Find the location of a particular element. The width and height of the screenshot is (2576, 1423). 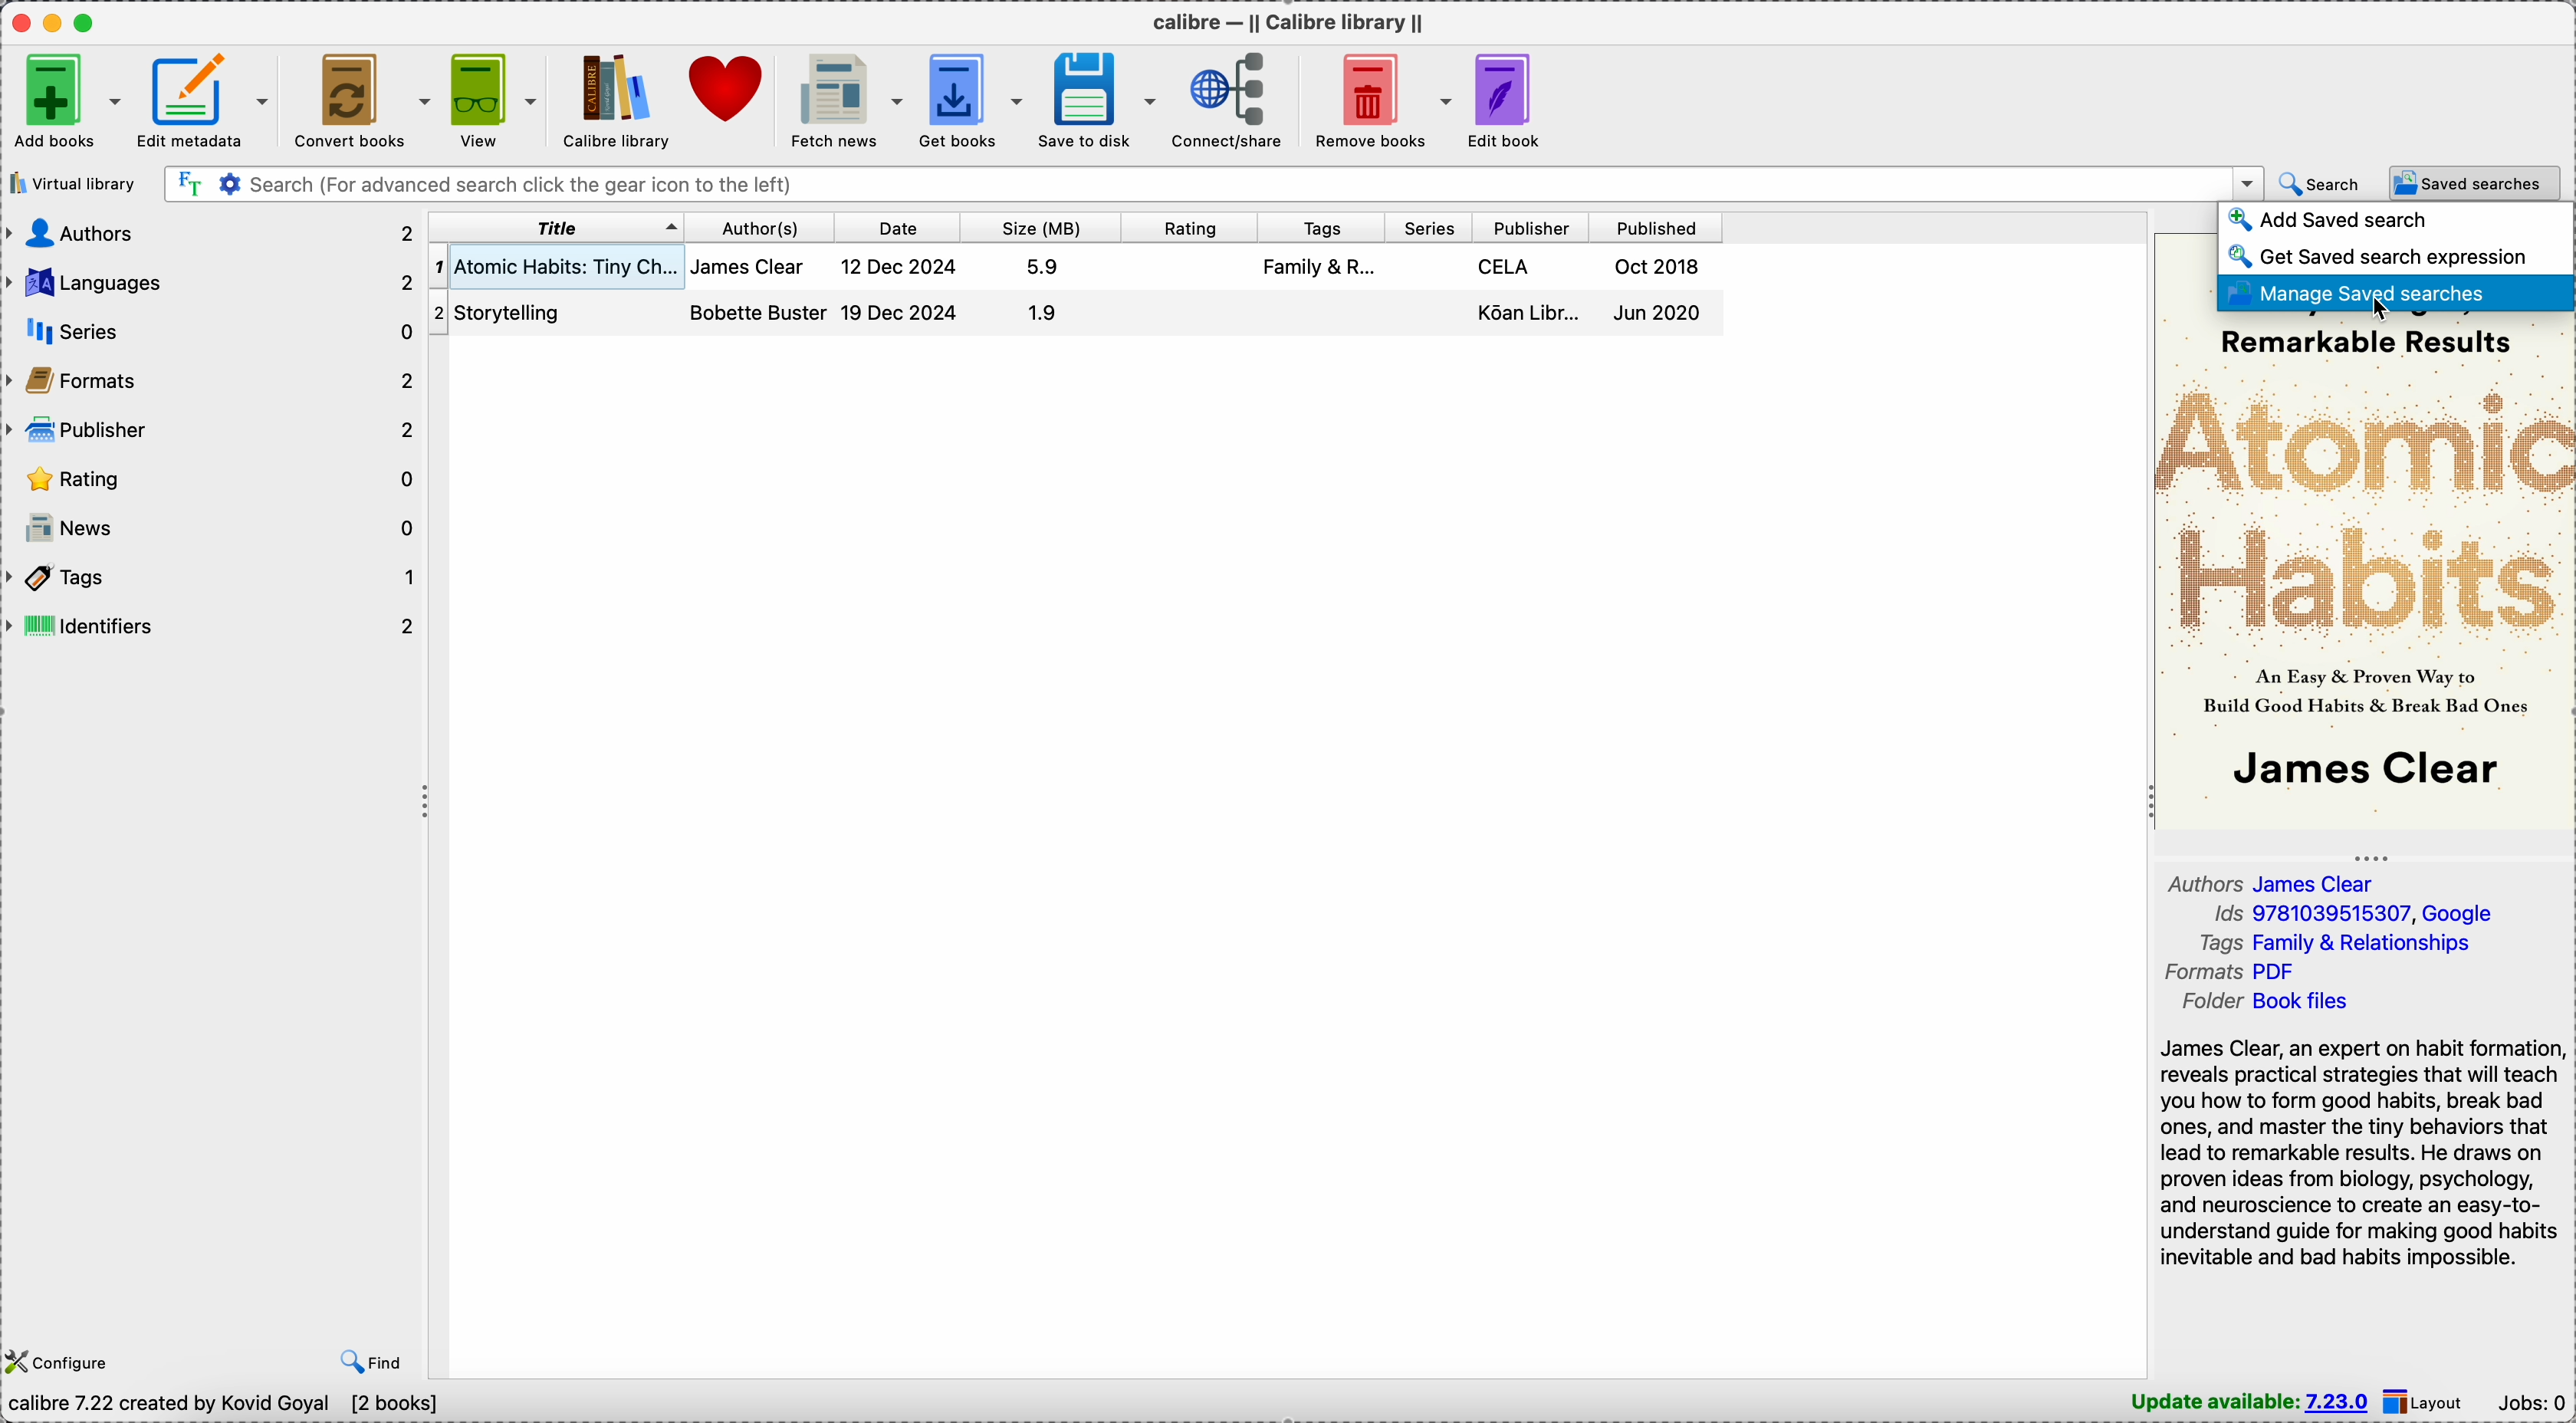

book cover preview is located at coordinates (2362, 570).